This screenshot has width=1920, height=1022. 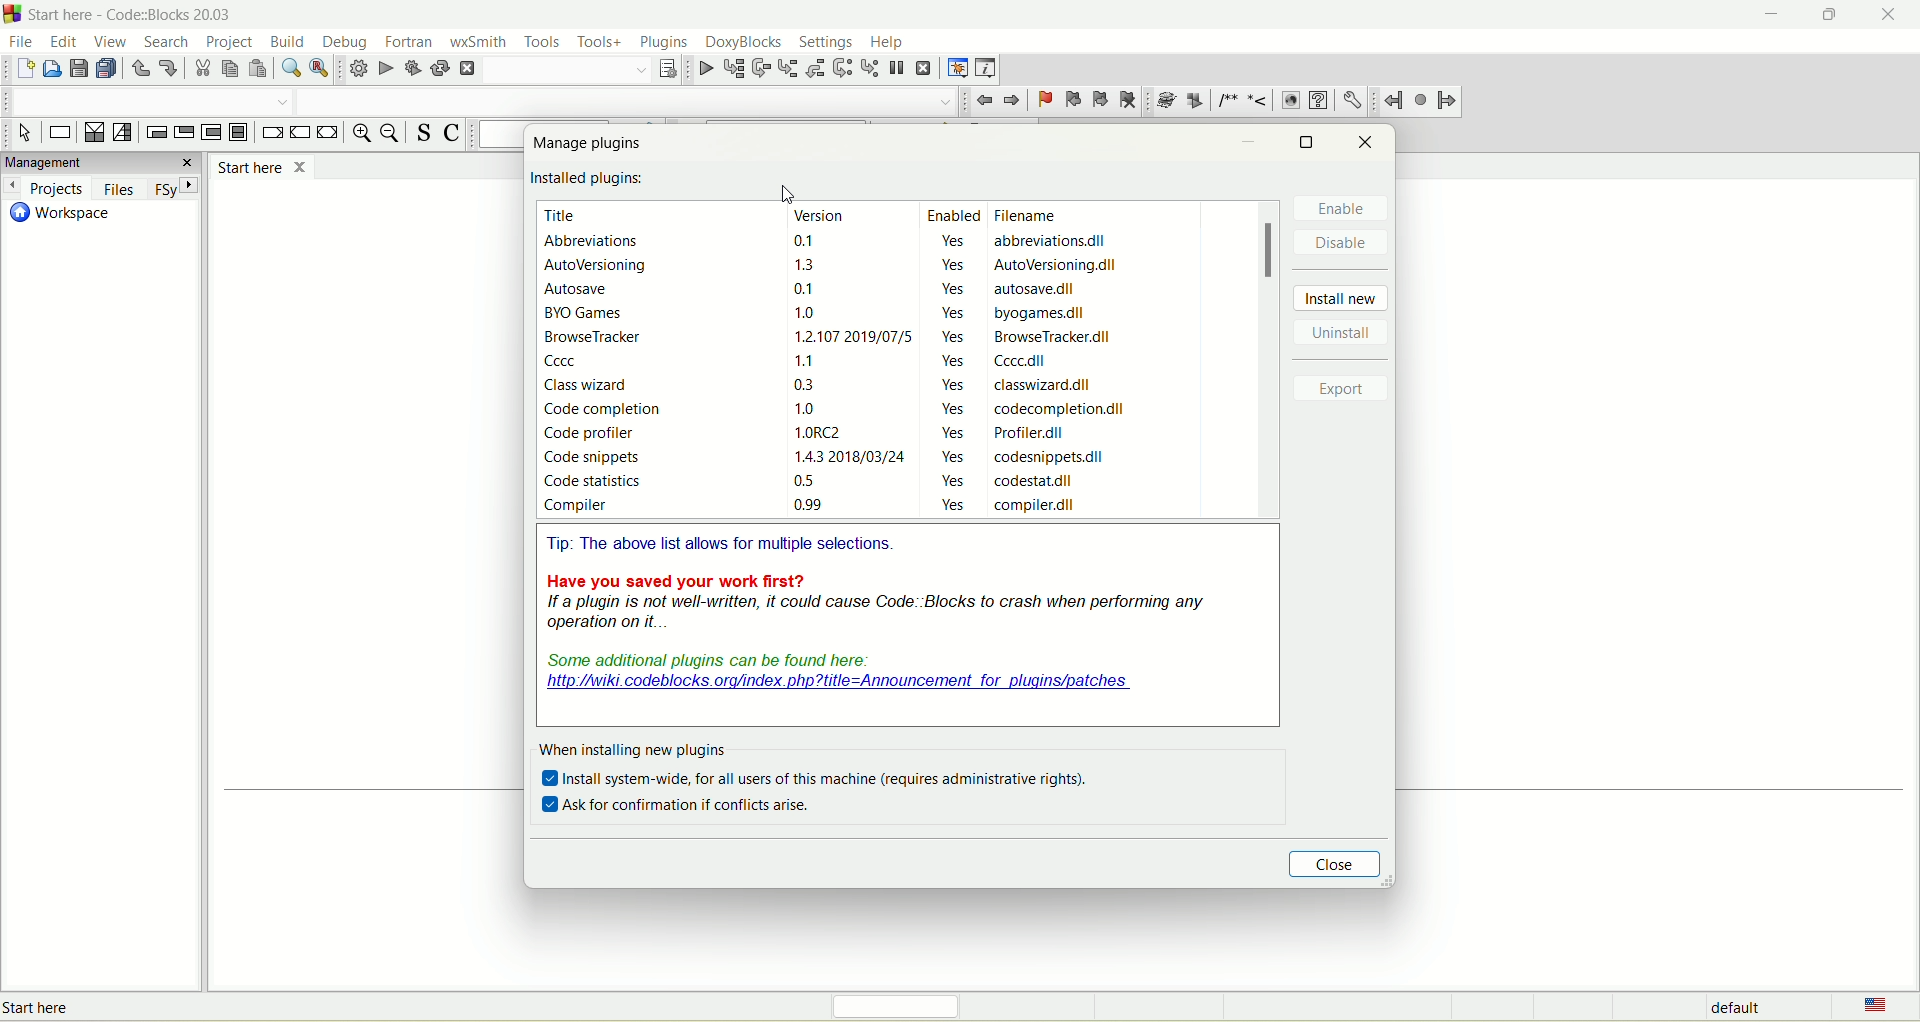 What do you see at coordinates (479, 42) in the screenshot?
I see `wzSmith` at bounding box center [479, 42].